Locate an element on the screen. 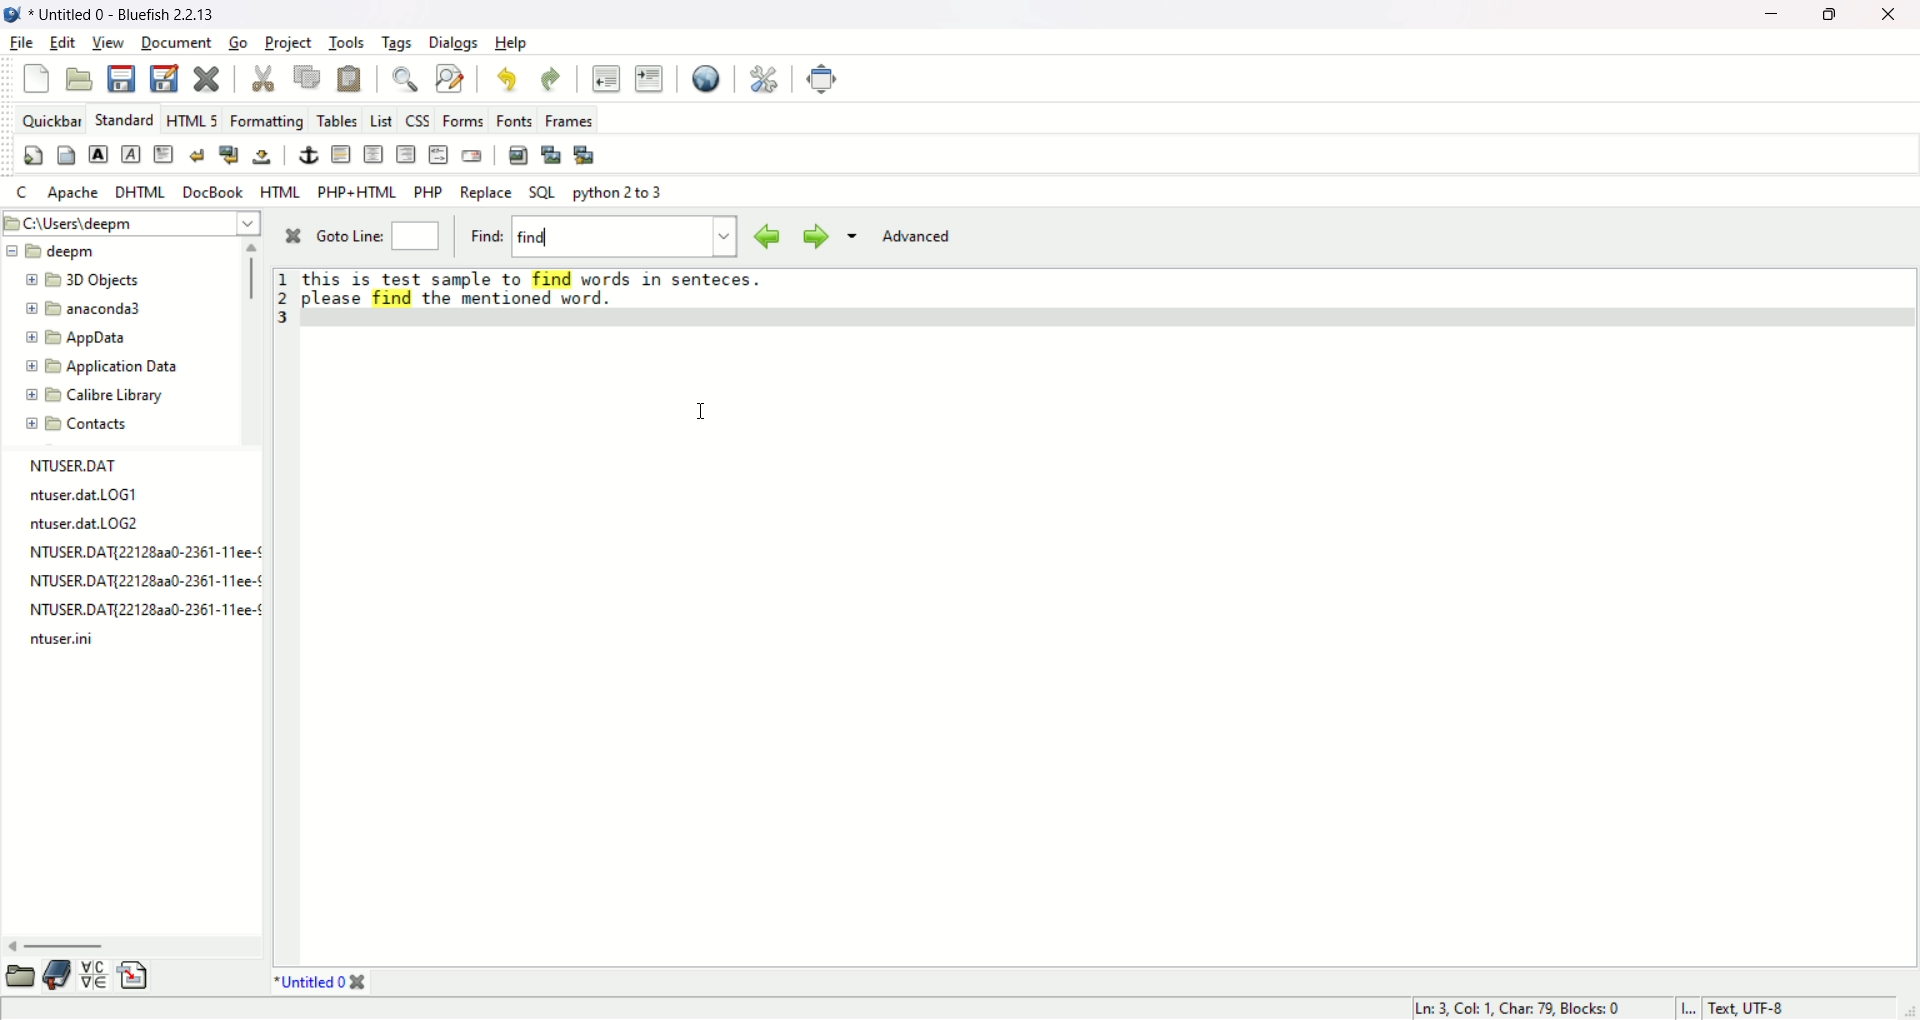 The image size is (1920, 1020). ntuser.dat.LOG2 is located at coordinates (86, 523).